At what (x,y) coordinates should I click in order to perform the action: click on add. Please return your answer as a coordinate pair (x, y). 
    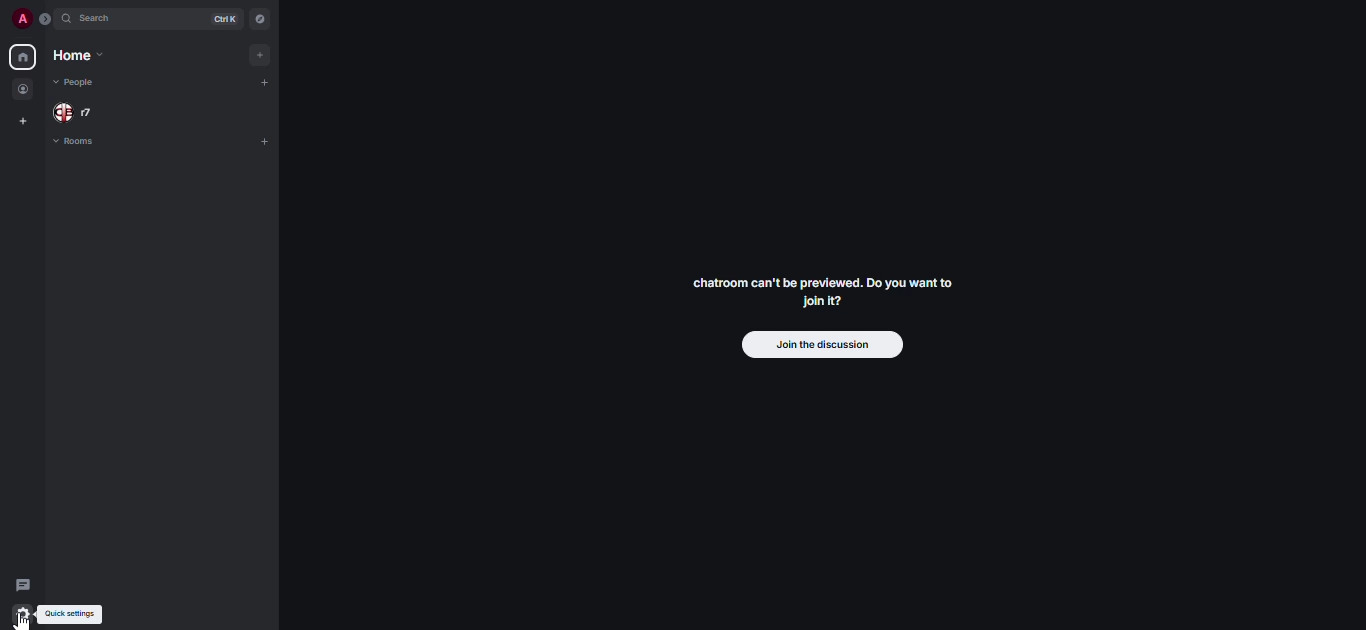
    Looking at the image, I should click on (266, 54).